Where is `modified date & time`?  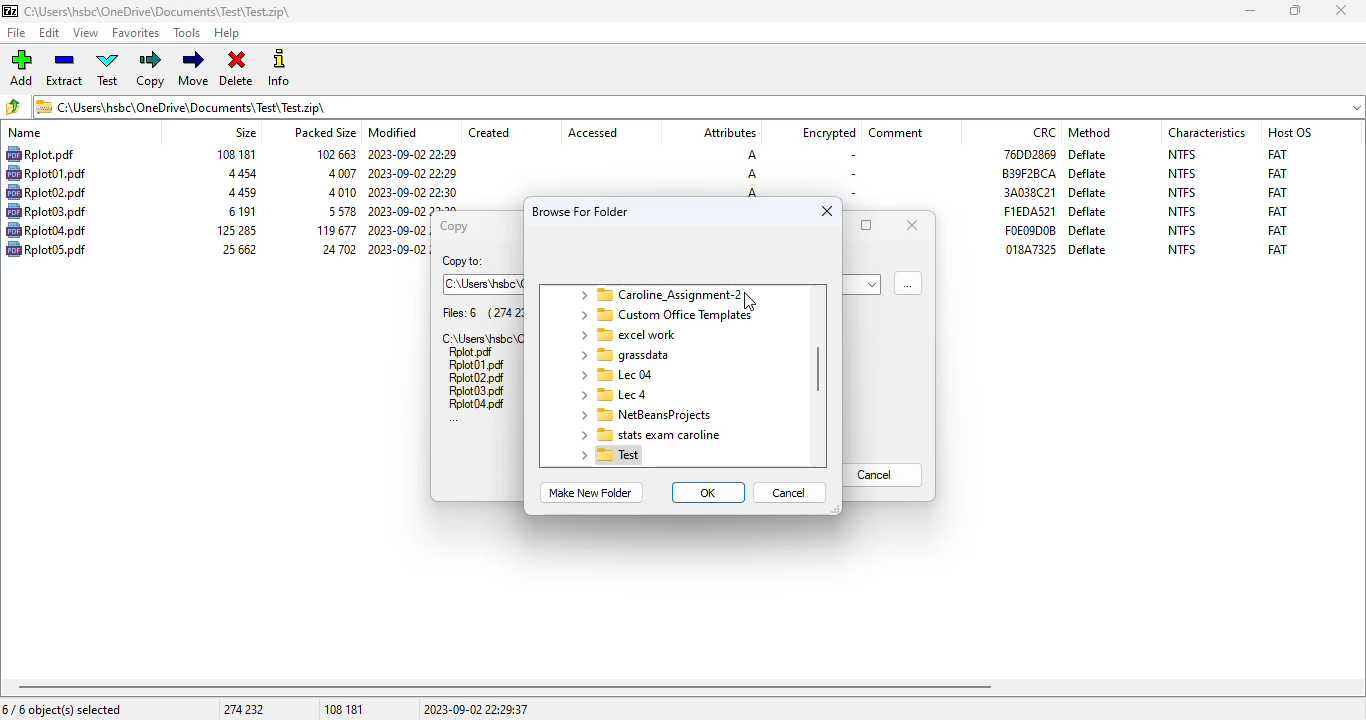
modified date & time is located at coordinates (398, 231).